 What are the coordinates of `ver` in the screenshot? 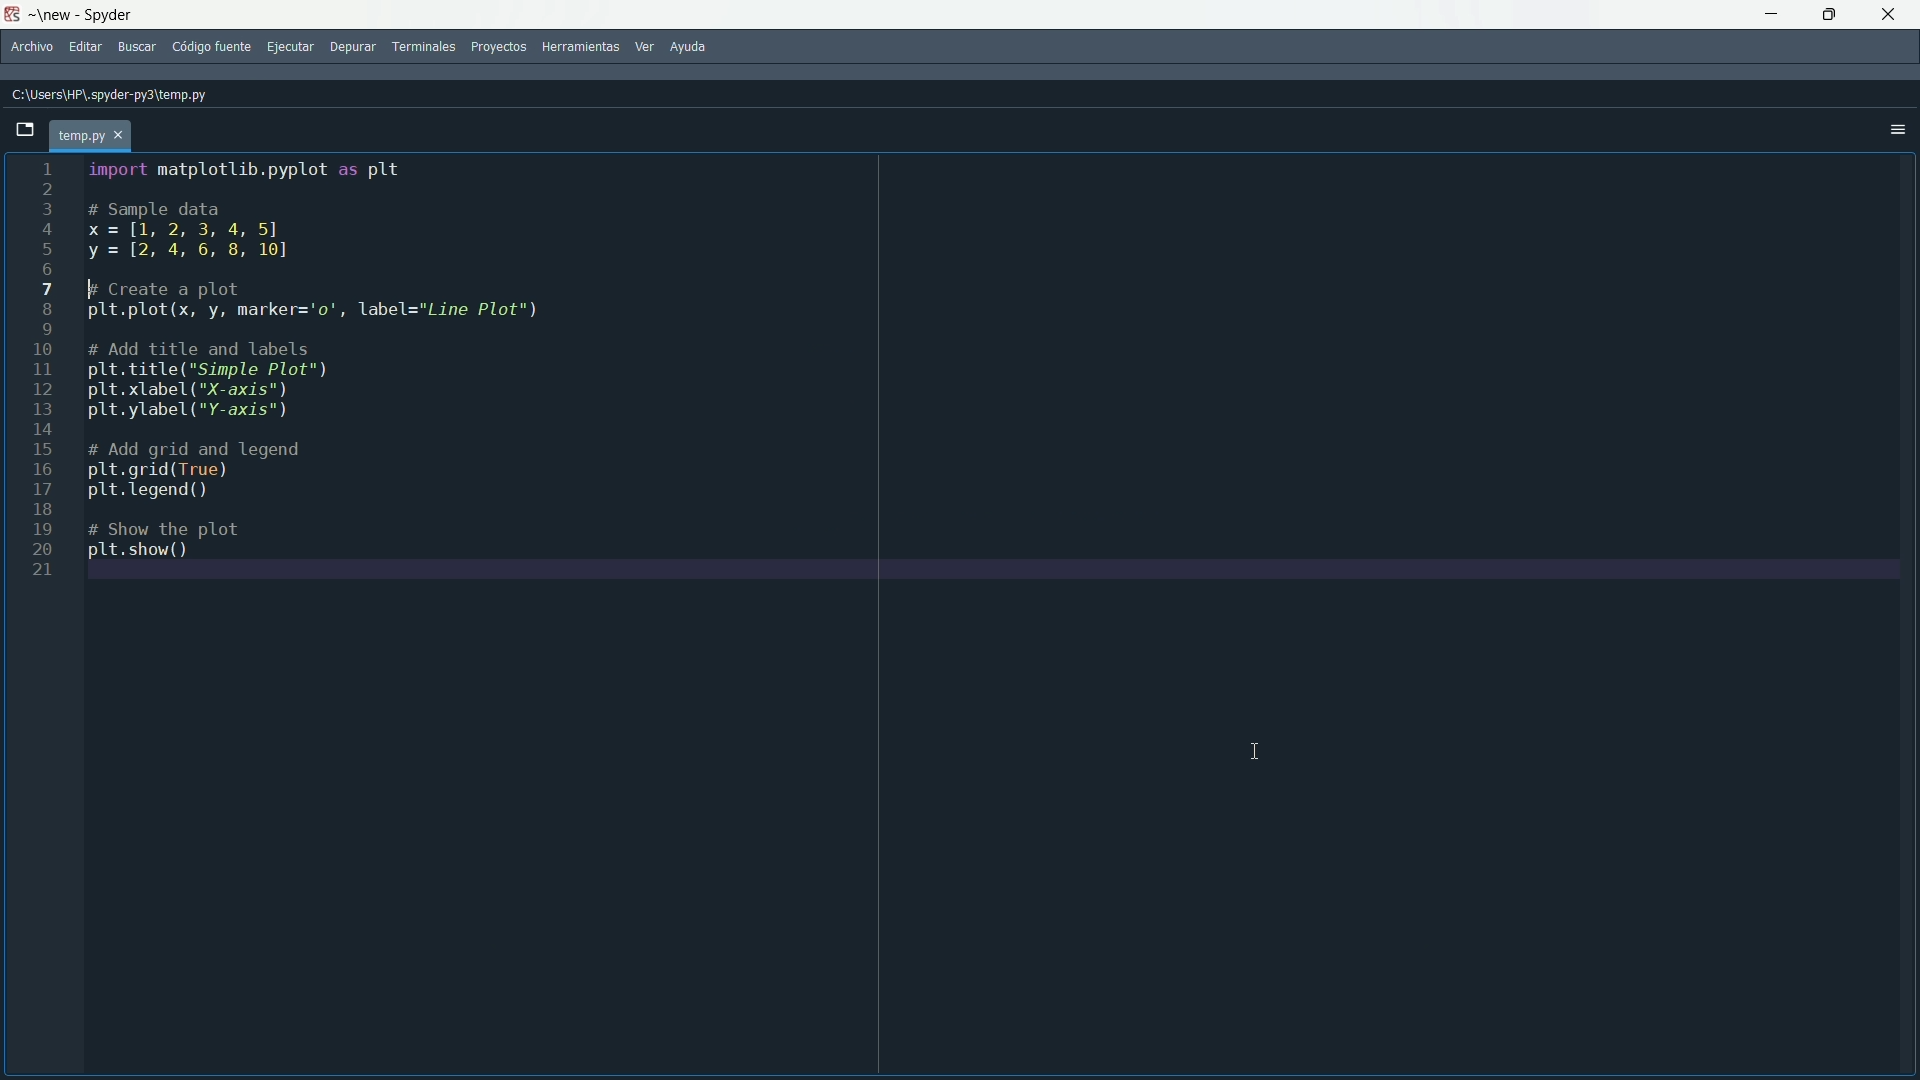 It's located at (643, 47).